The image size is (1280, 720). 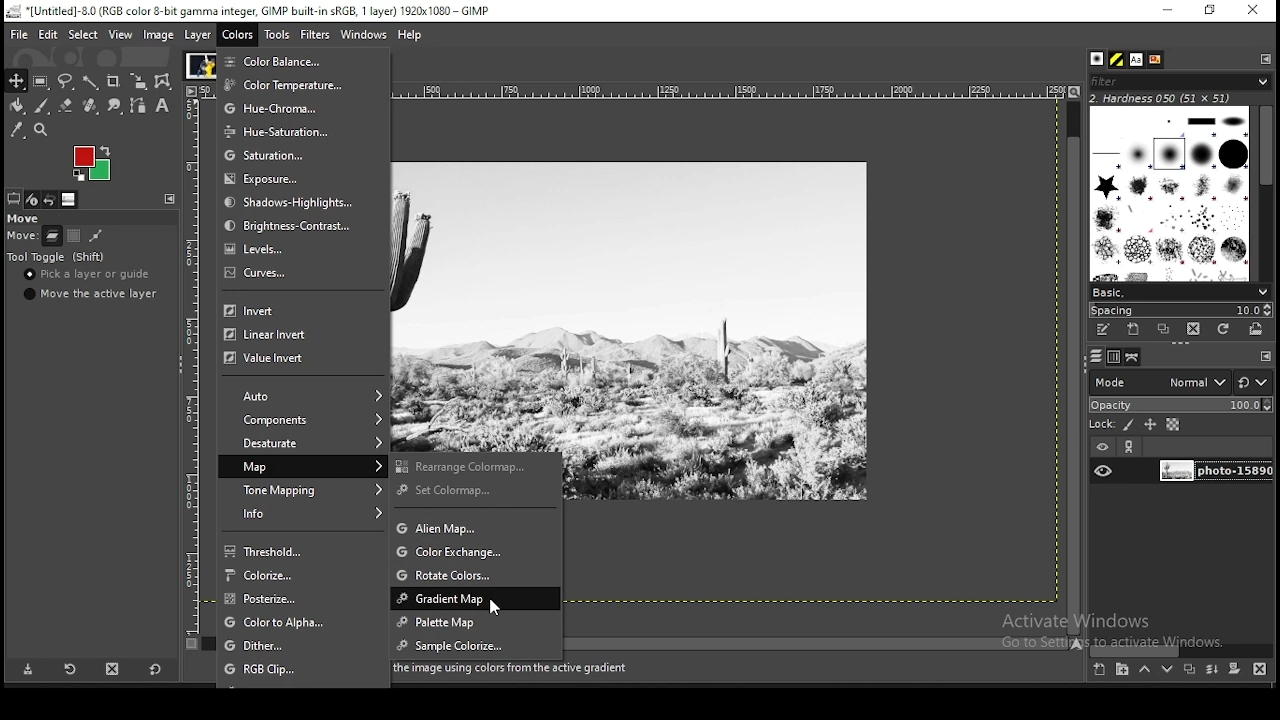 What do you see at coordinates (57, 257) in the screenshot?
I see `tool toggle` at bounding box center [57, 257].